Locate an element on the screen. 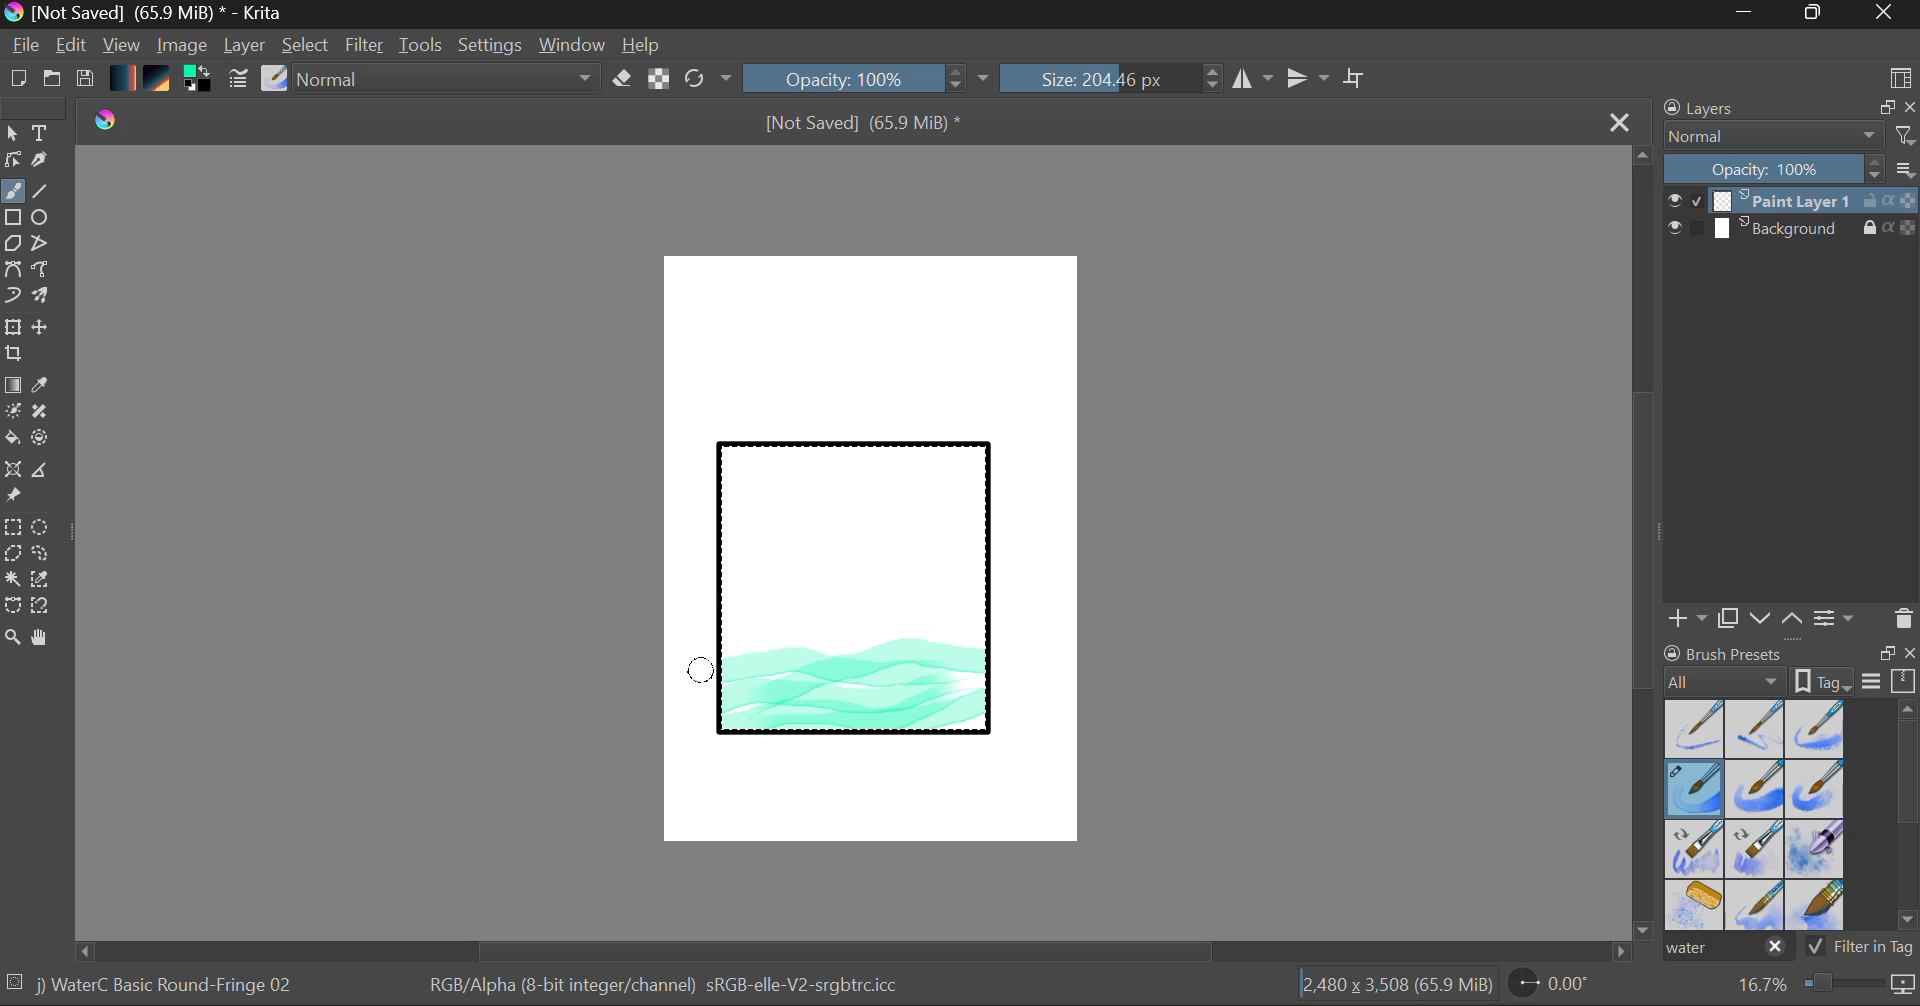 The image size is (1920, 1006). Minimize is located at coordinates (1817, 14).